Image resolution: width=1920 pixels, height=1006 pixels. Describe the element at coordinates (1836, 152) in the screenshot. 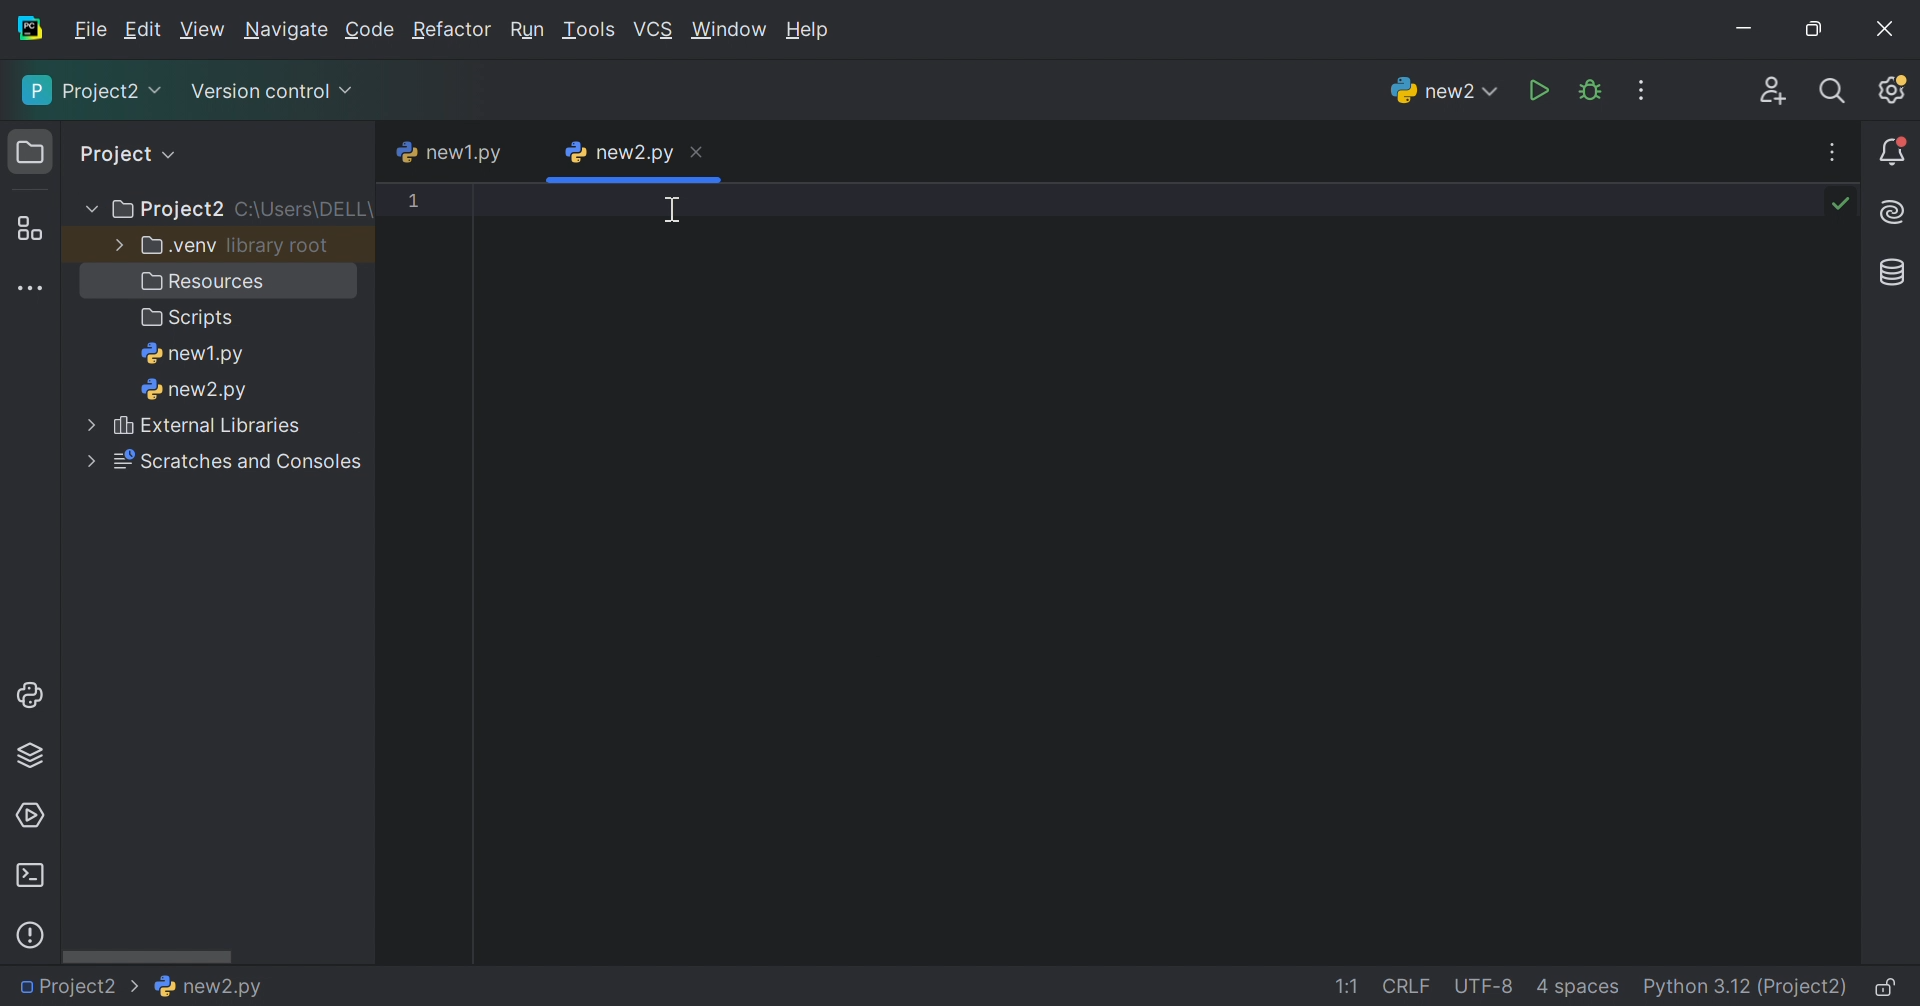

I see `More actions` at that location.